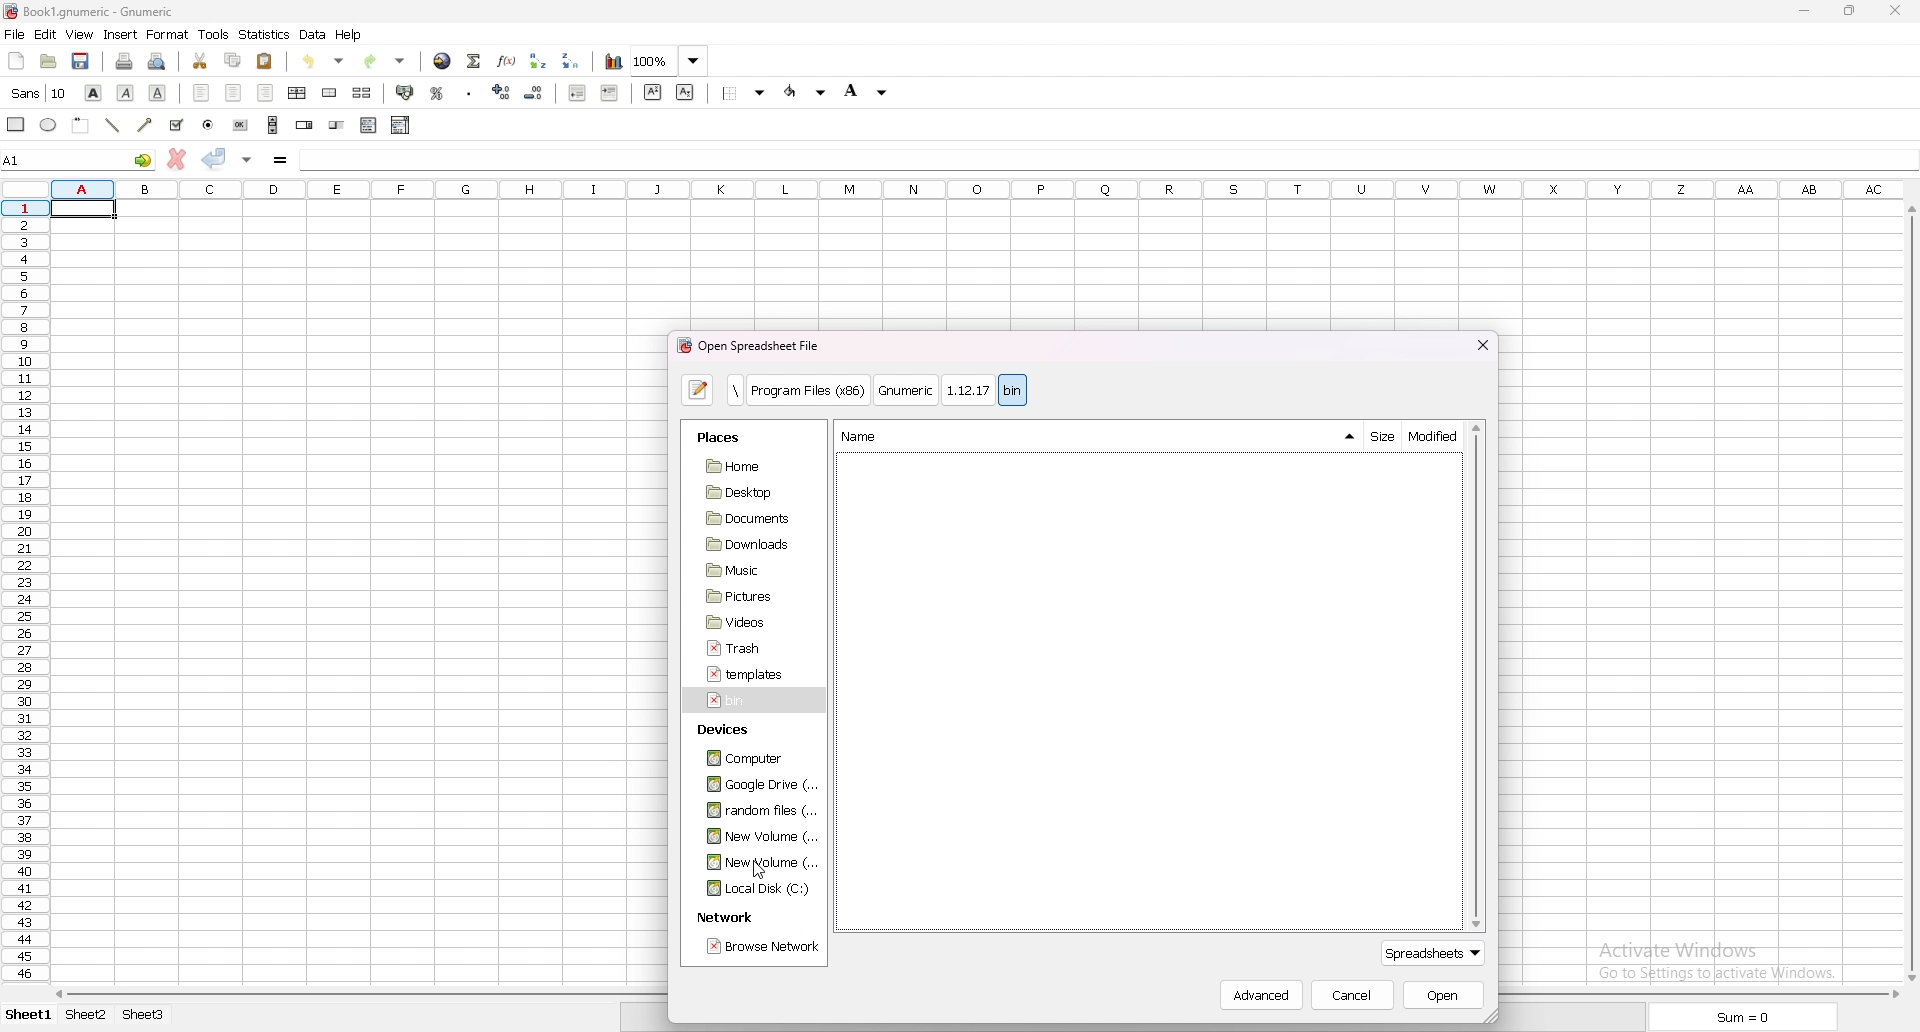 This screenshot has height=1032, width=1920. What do you see at coordinates (1267, 998) in the screenshot?
I see `advanced` at bounding box center [1267, 998].